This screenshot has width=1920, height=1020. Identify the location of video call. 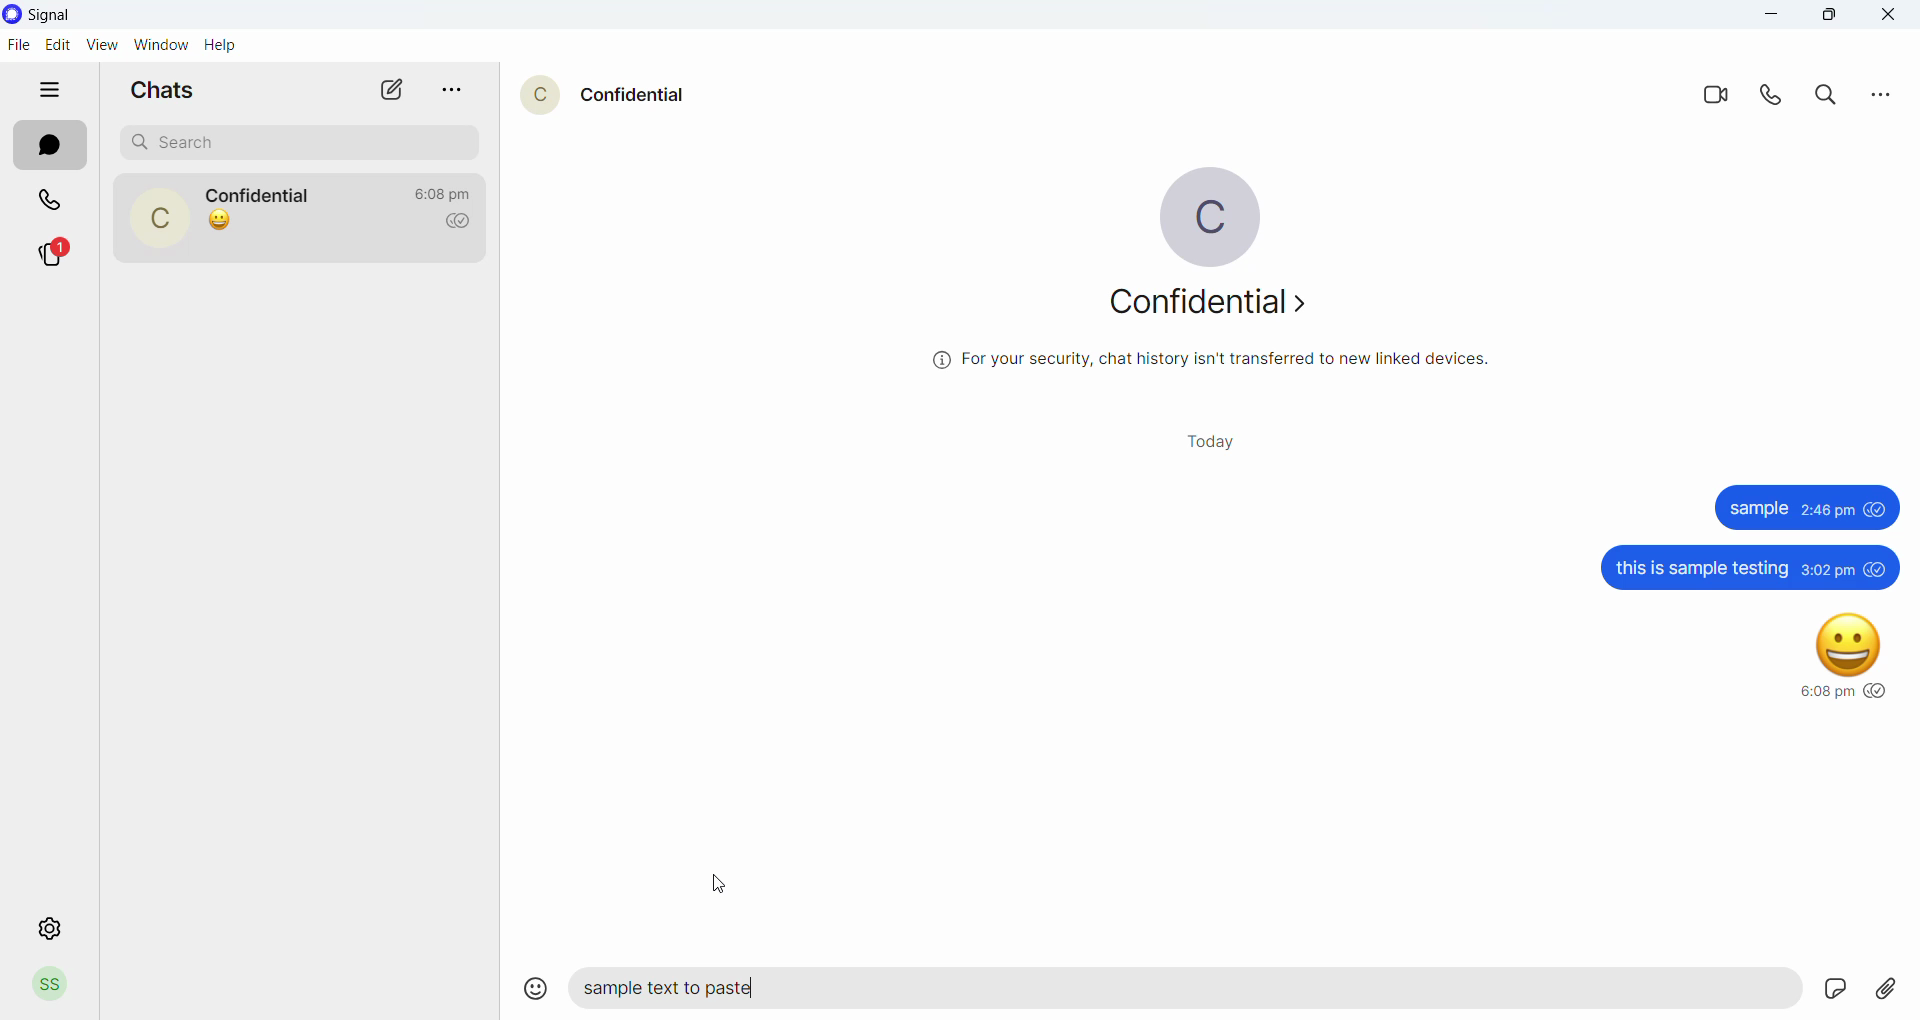
(1723, 99).